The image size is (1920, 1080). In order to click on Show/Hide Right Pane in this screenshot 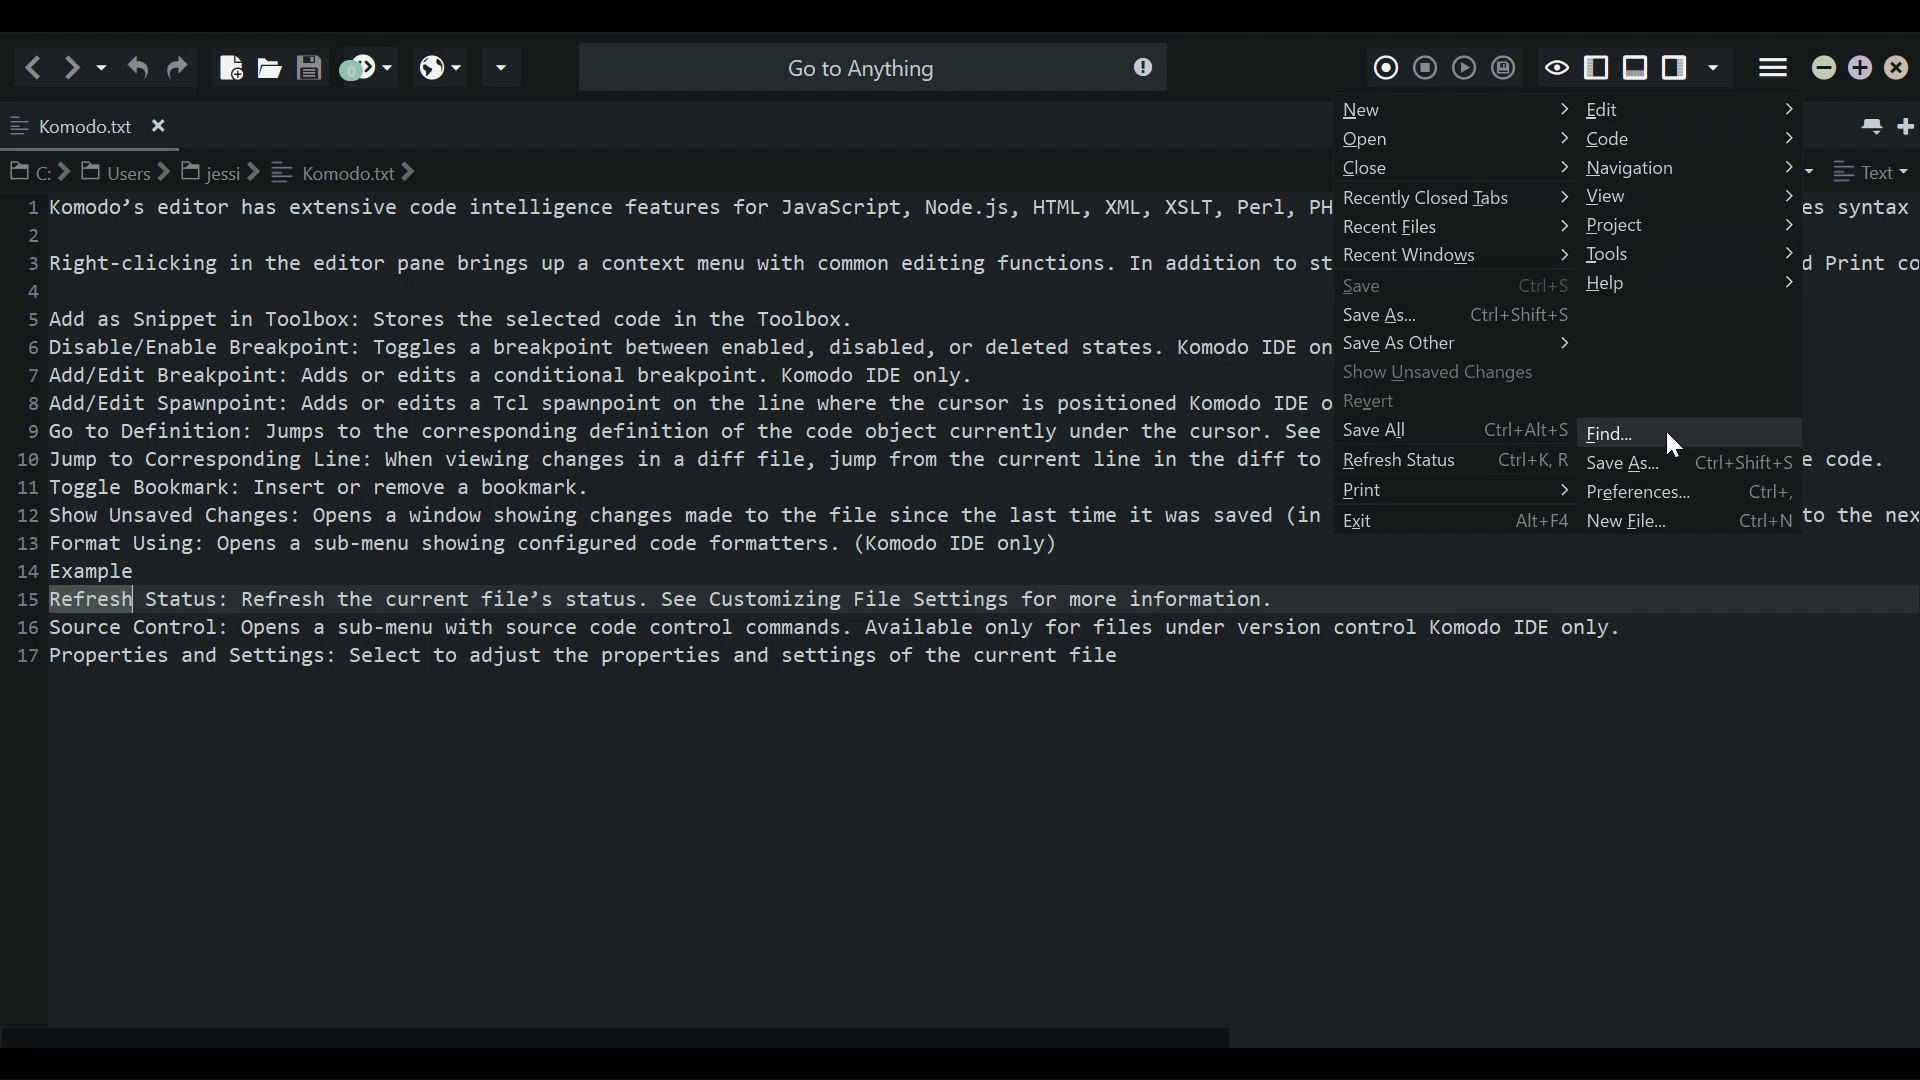, I will do `click(1597, 68)`.